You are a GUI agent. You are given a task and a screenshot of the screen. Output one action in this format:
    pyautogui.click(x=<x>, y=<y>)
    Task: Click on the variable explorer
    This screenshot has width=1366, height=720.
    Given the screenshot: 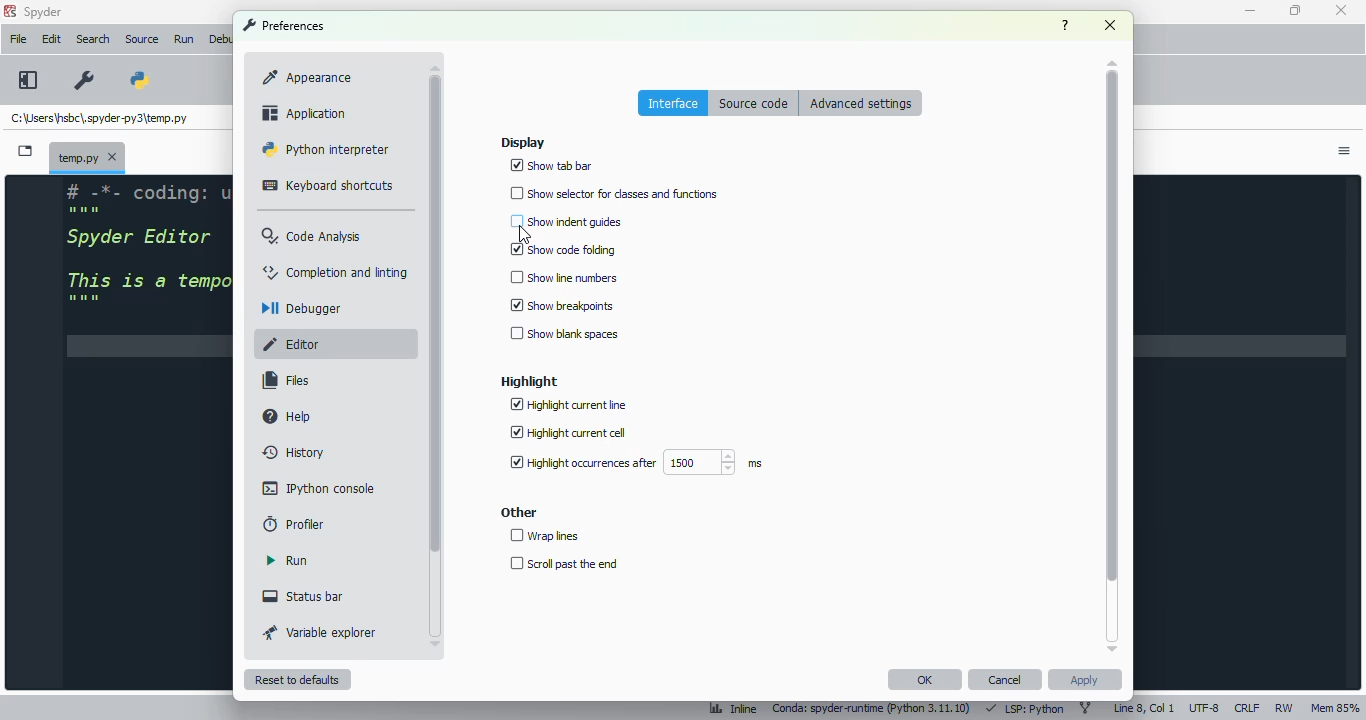 What is the action you would take?
    pyautogui.click(x=321, y=632)
    